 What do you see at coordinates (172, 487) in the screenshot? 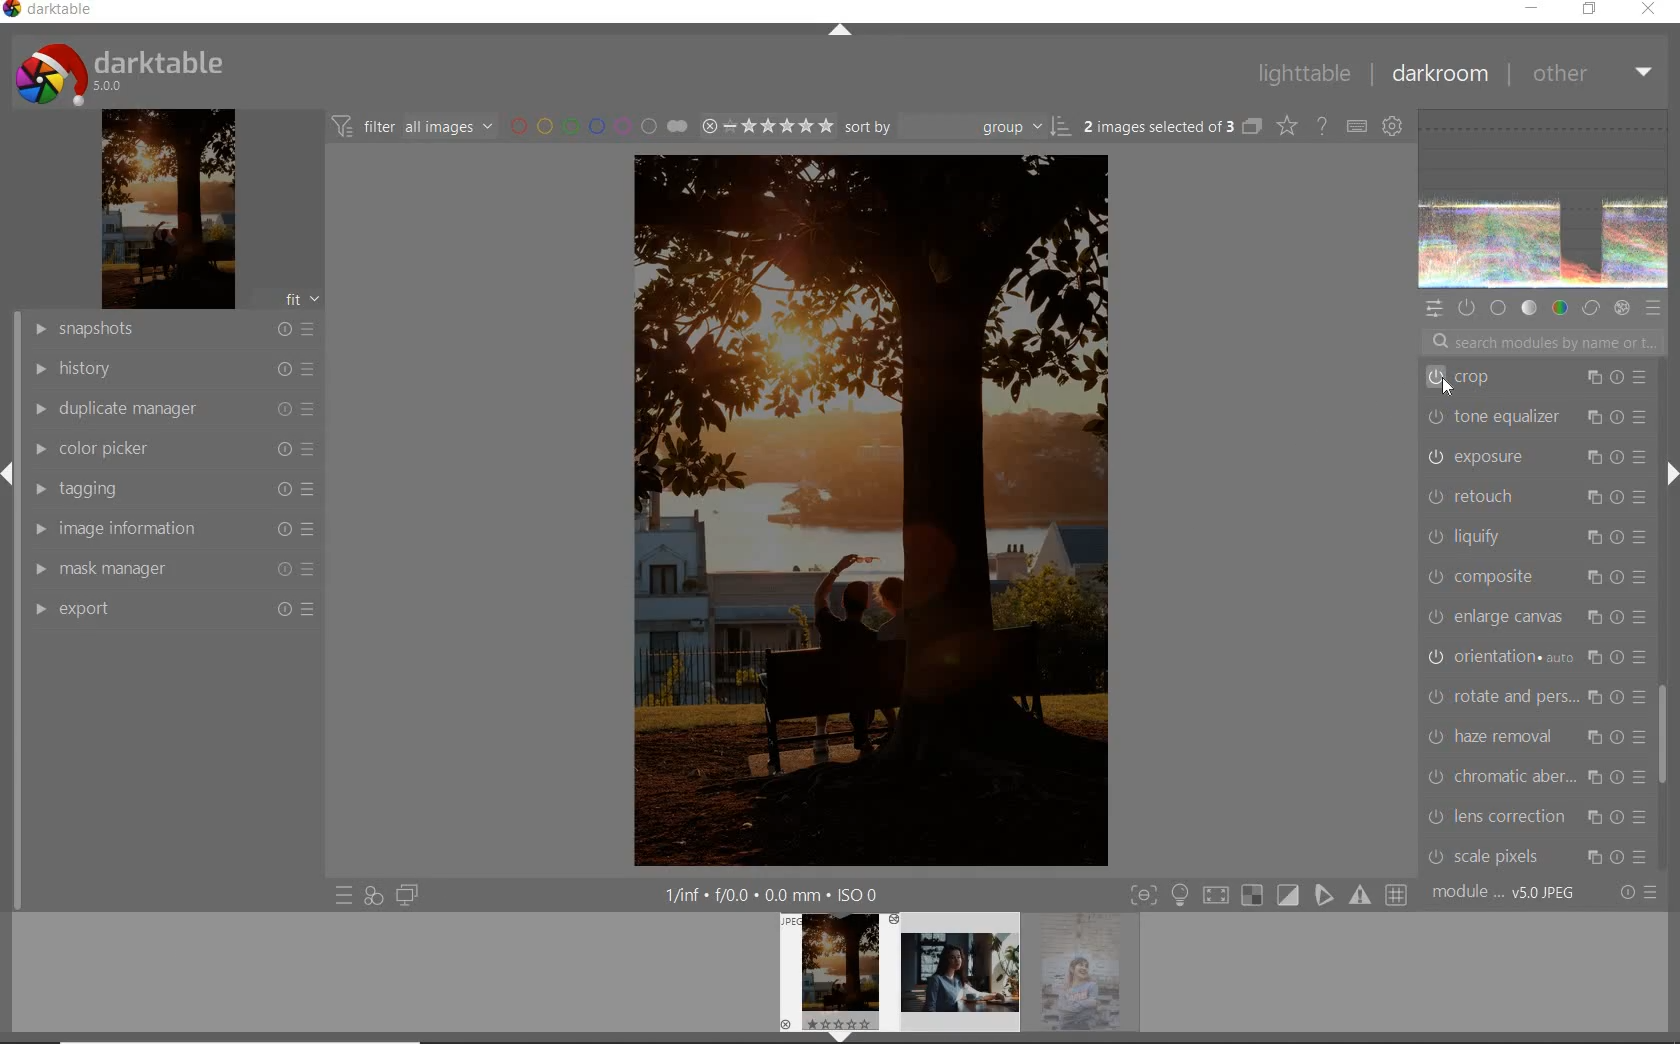
I see `tagging` at bounding box center [172, 487].